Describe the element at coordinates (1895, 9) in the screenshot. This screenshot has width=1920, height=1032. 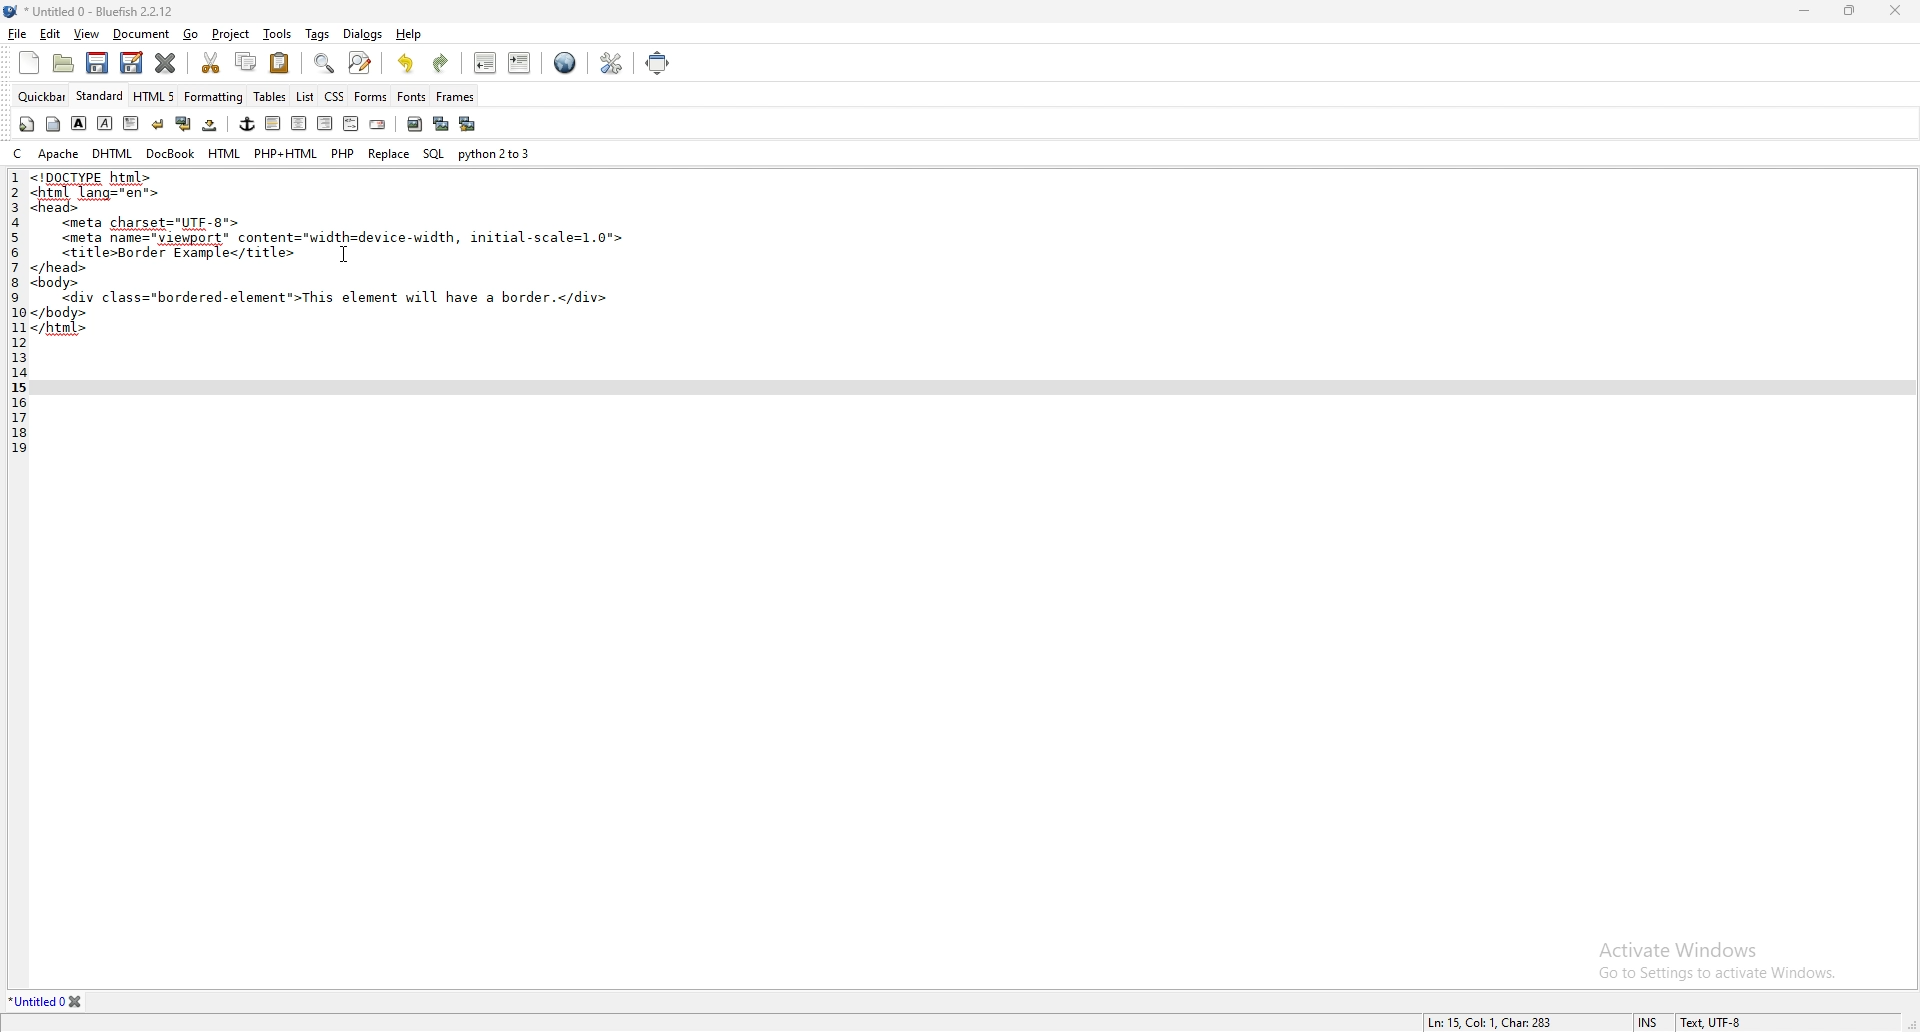
I see `close` at that location.